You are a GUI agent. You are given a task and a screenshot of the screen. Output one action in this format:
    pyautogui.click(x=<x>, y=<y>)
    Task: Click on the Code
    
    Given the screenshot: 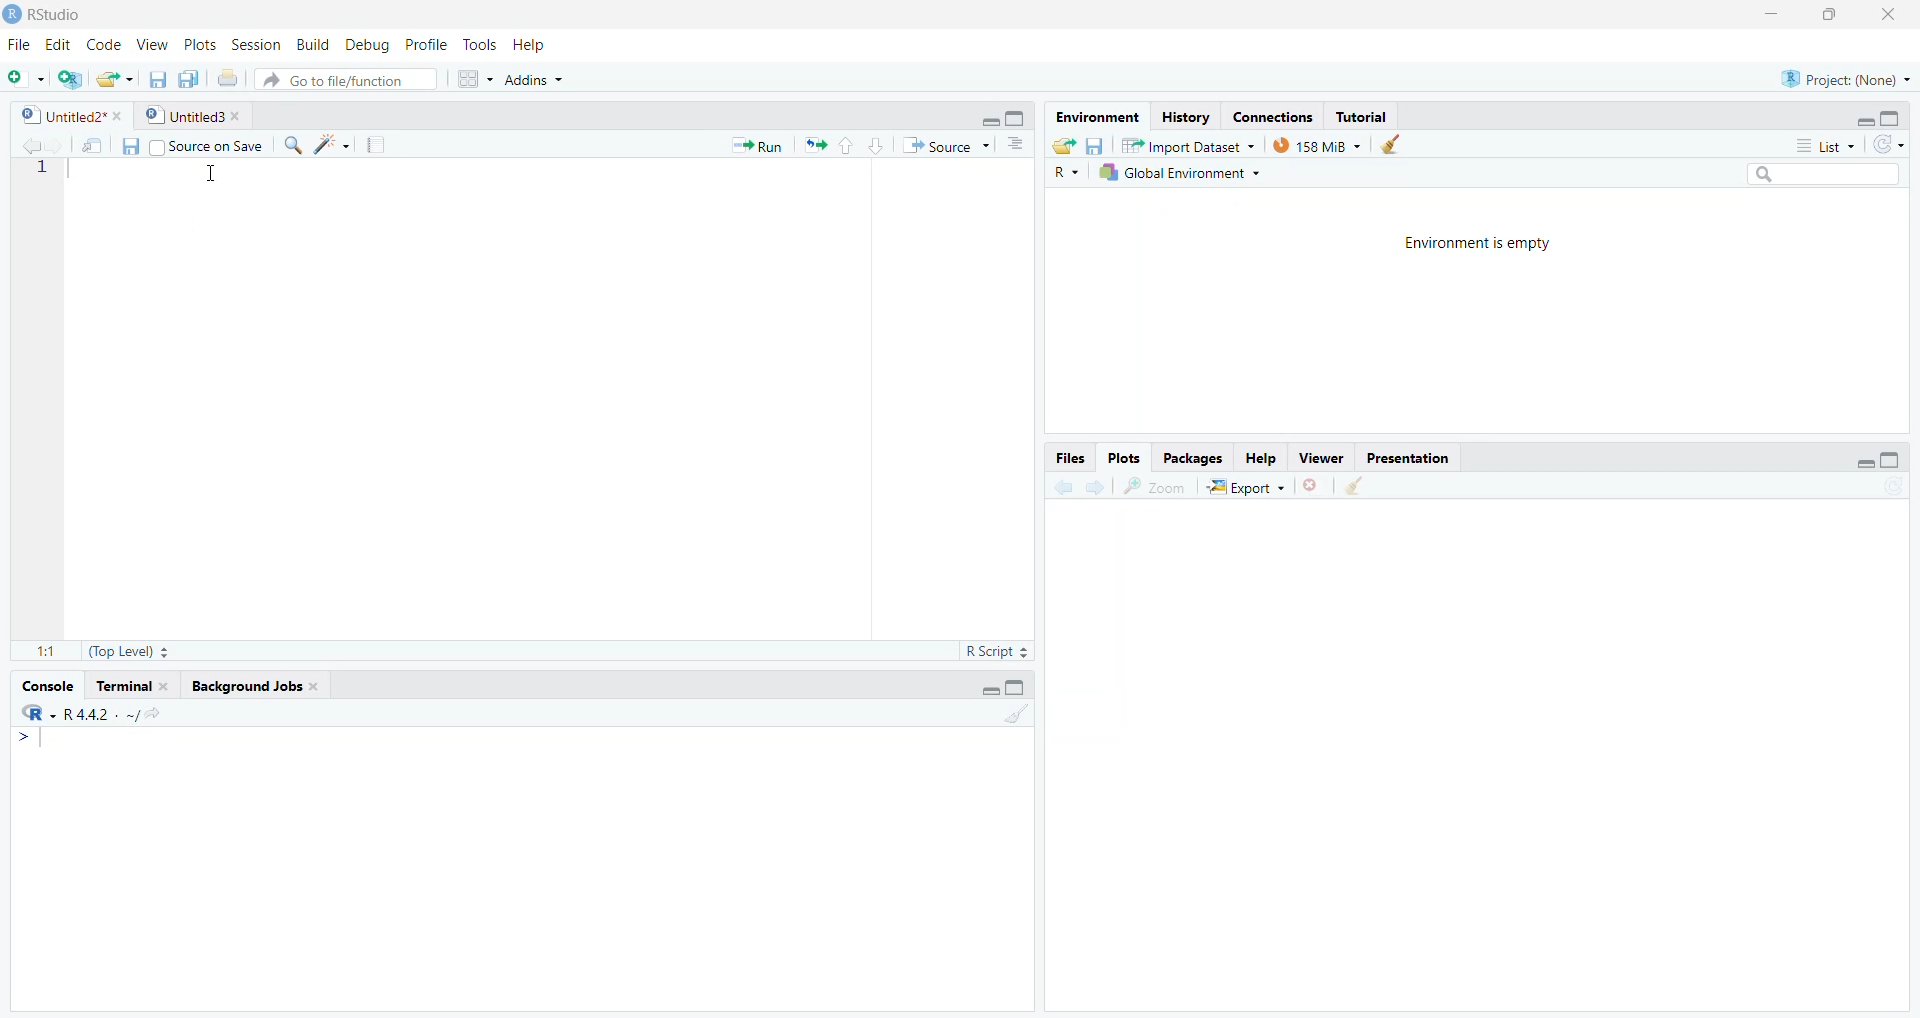 What is the action you would take?
    pyautogui.click(x=105, y=43)
    